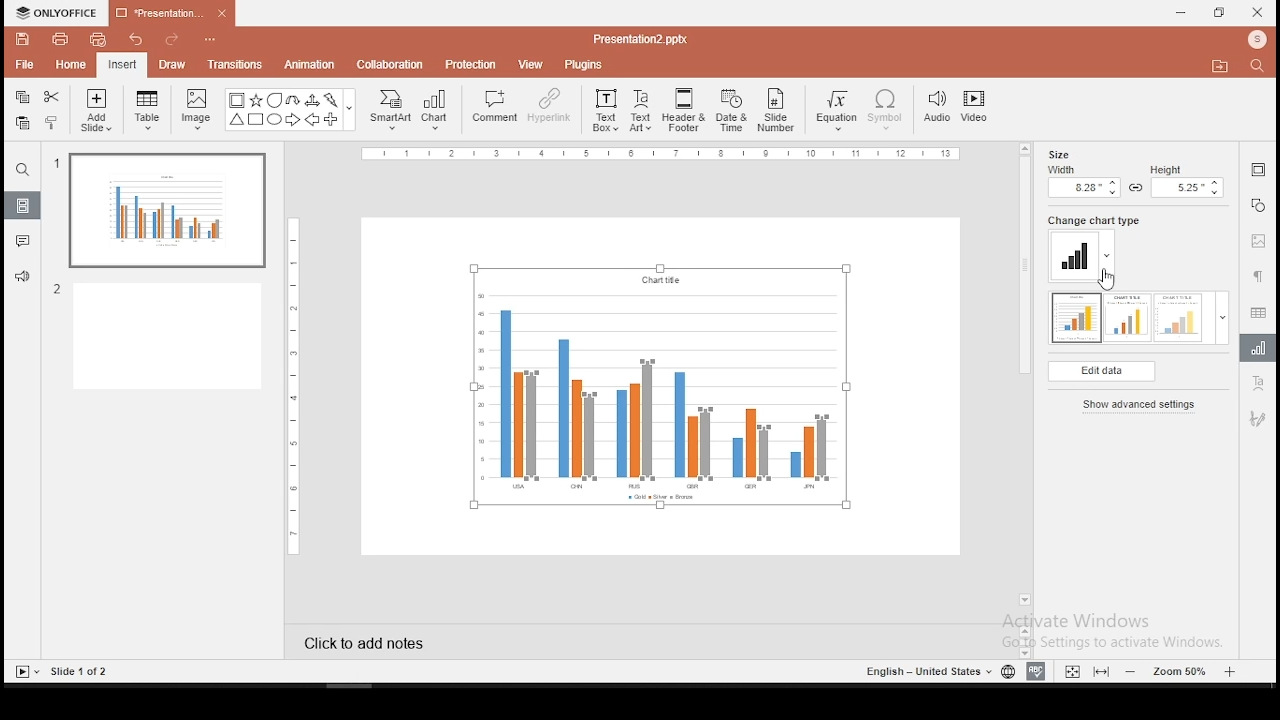 The height and width of the screenshot is (720, 1280). I want to click on more, so click(1223, 317).